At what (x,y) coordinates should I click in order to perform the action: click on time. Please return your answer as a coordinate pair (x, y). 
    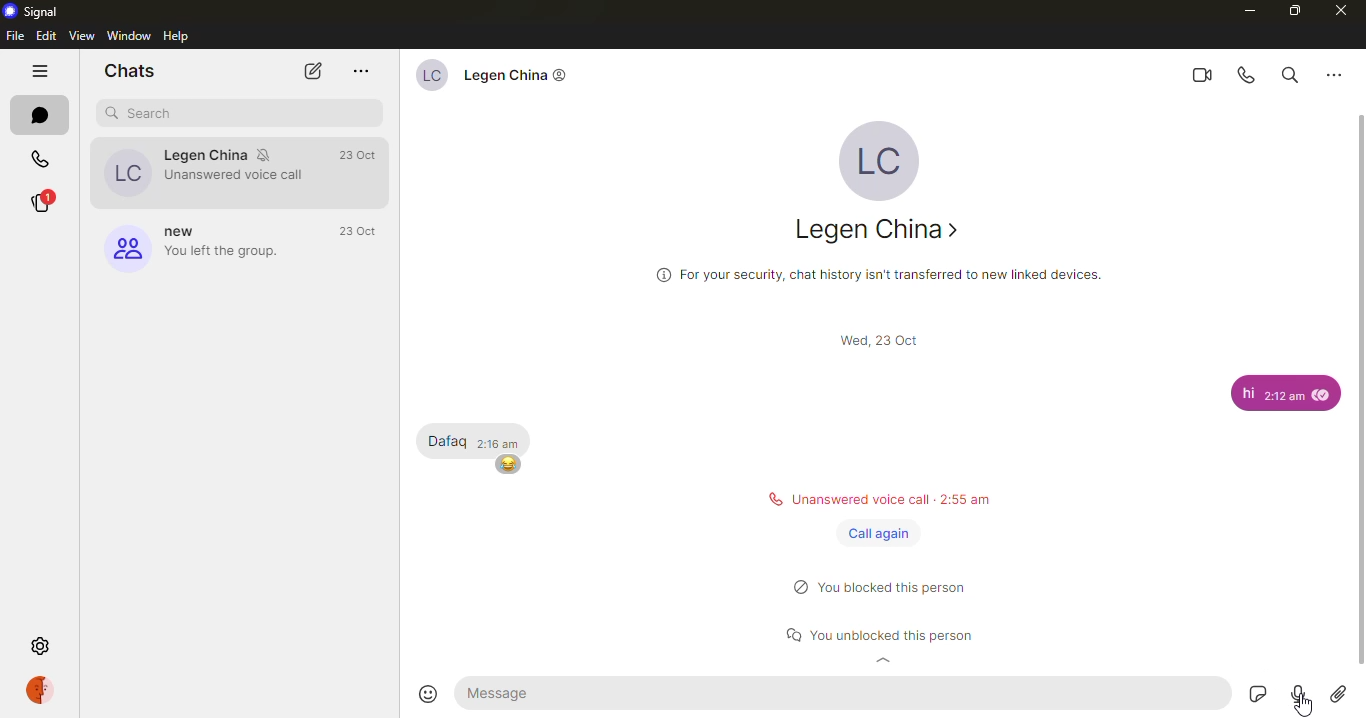
    Looking at the image, I should click on (361, 232).